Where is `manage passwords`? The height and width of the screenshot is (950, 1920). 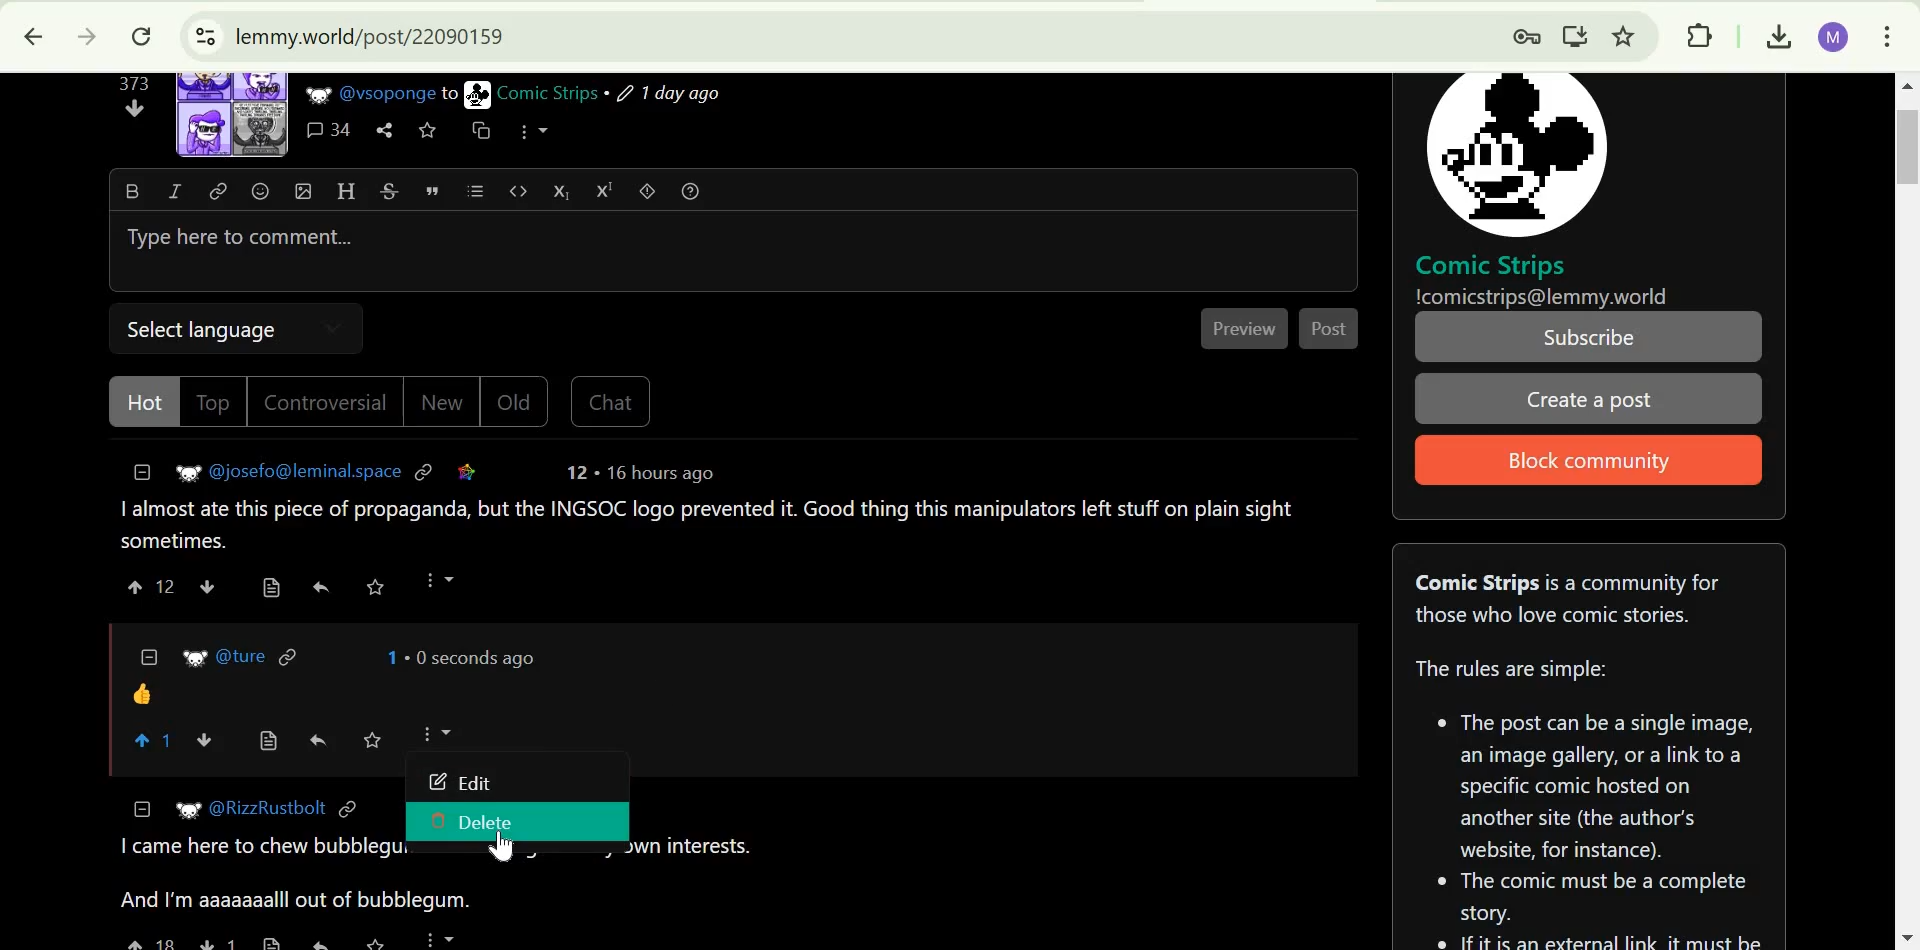 manage passwords is located at coordinates (1519, 35).